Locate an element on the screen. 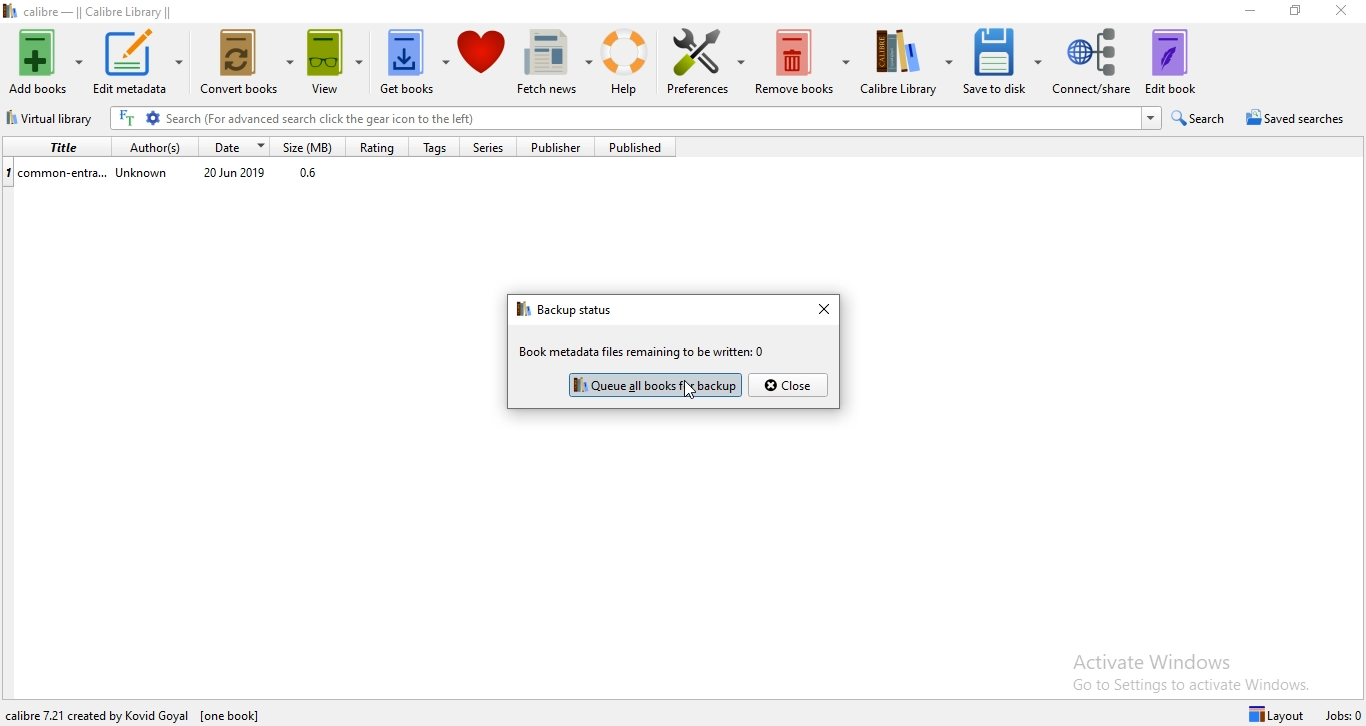  Jobs: 0 is located at coordinates (1344, 716).